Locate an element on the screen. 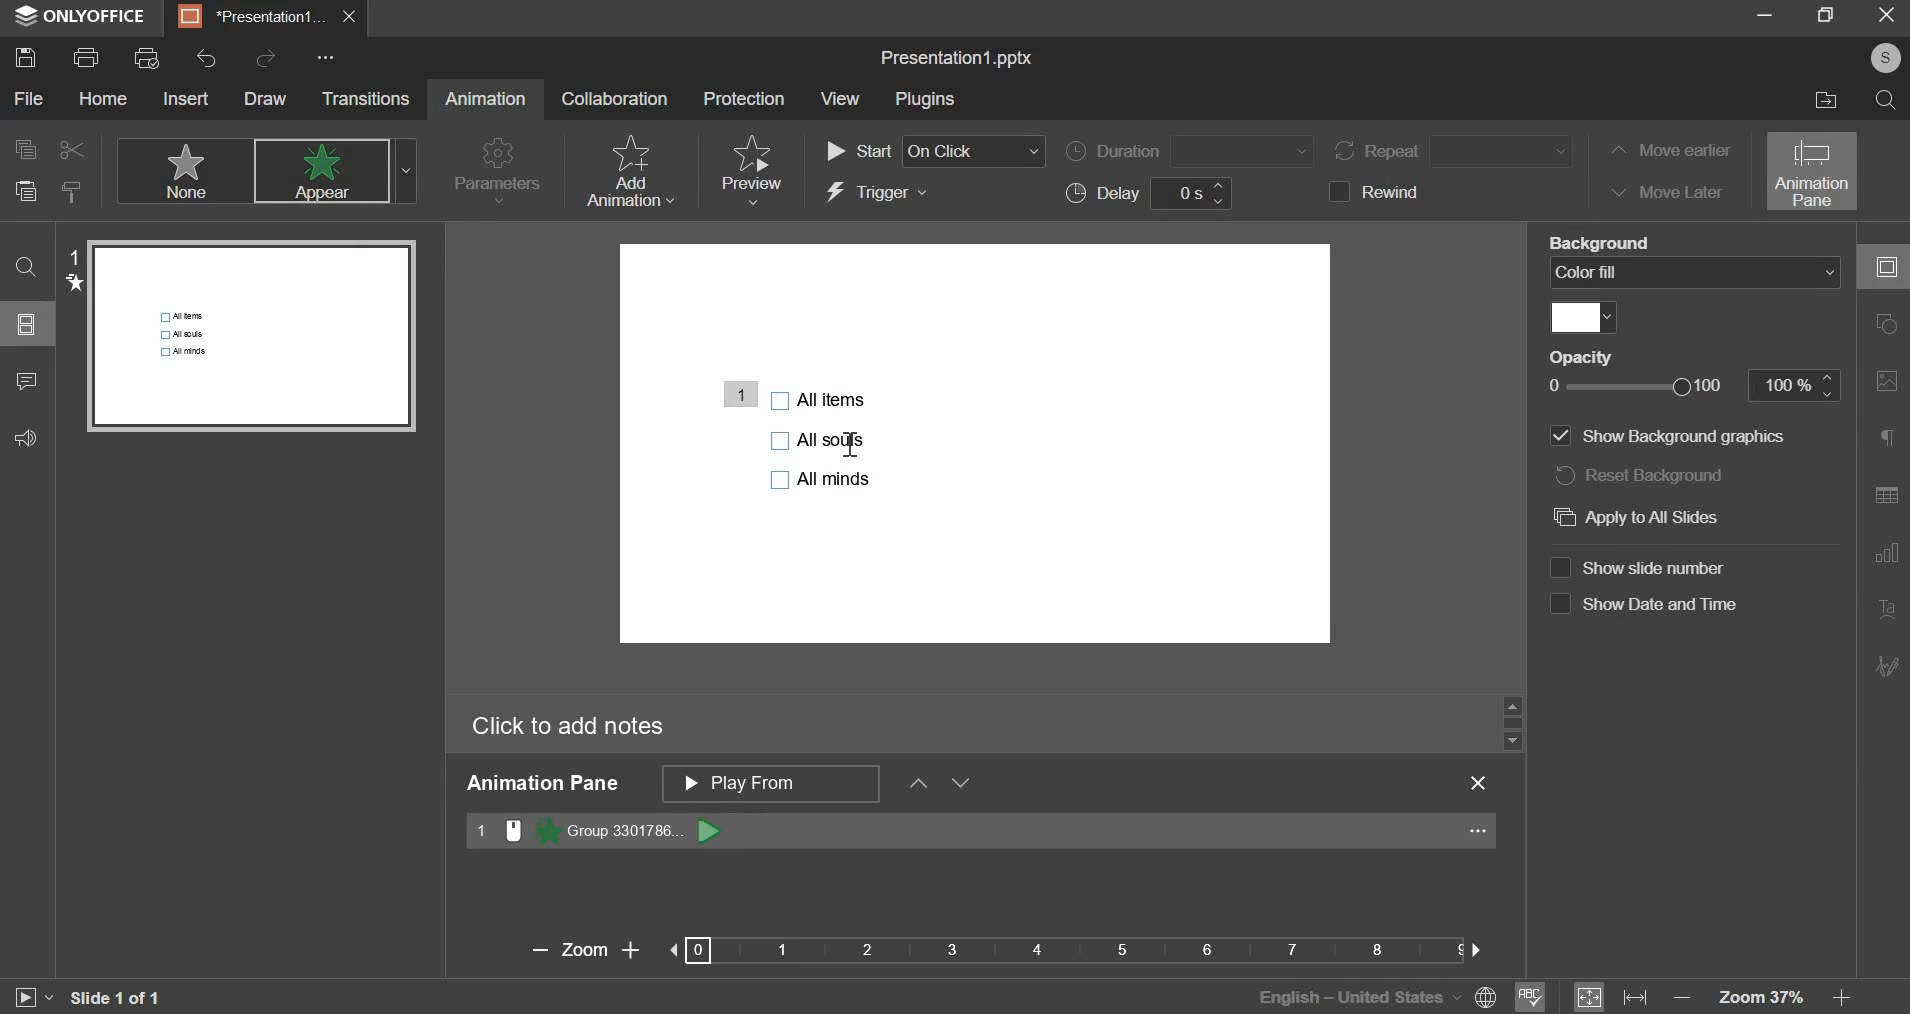 This screenshot has width=1910, height=1014. none is located at coordinates (183, 170).